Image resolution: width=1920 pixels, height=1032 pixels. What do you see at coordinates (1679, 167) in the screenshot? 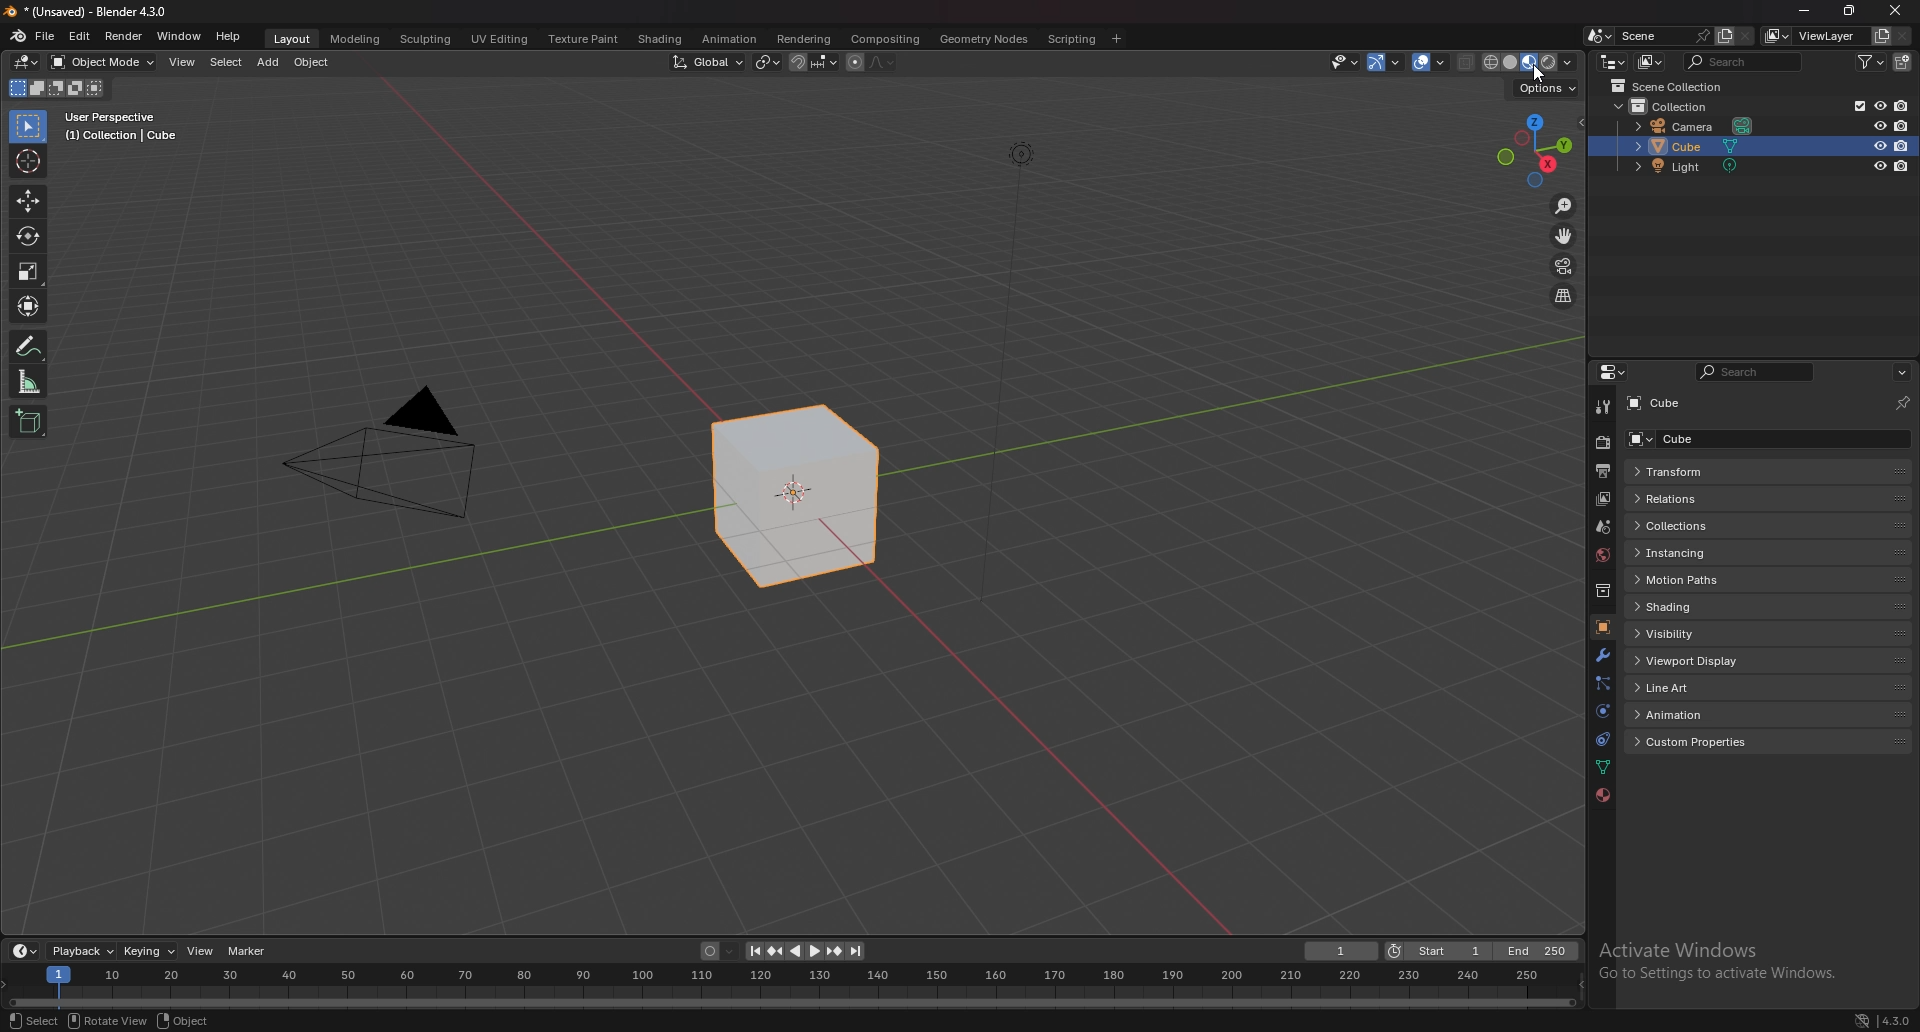
I see `light` at bounding box center [1679, 167].